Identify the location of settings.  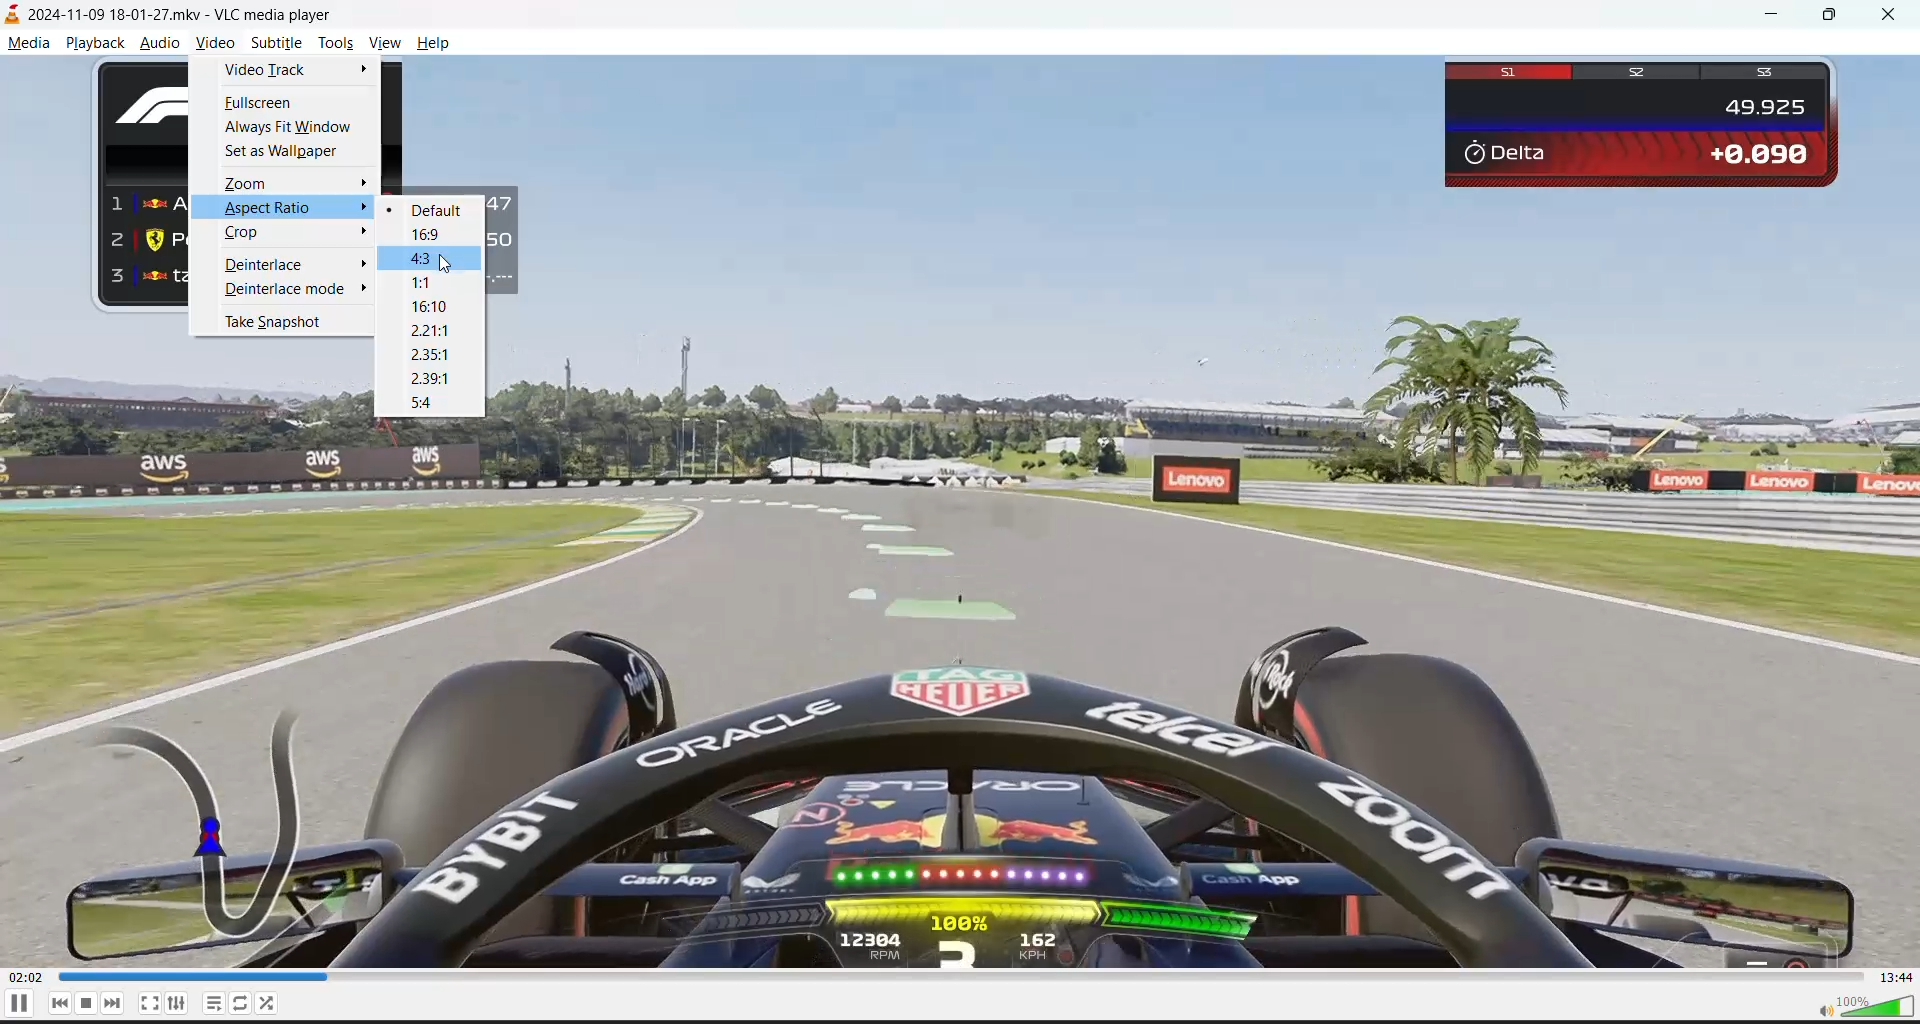
(175, 1003).